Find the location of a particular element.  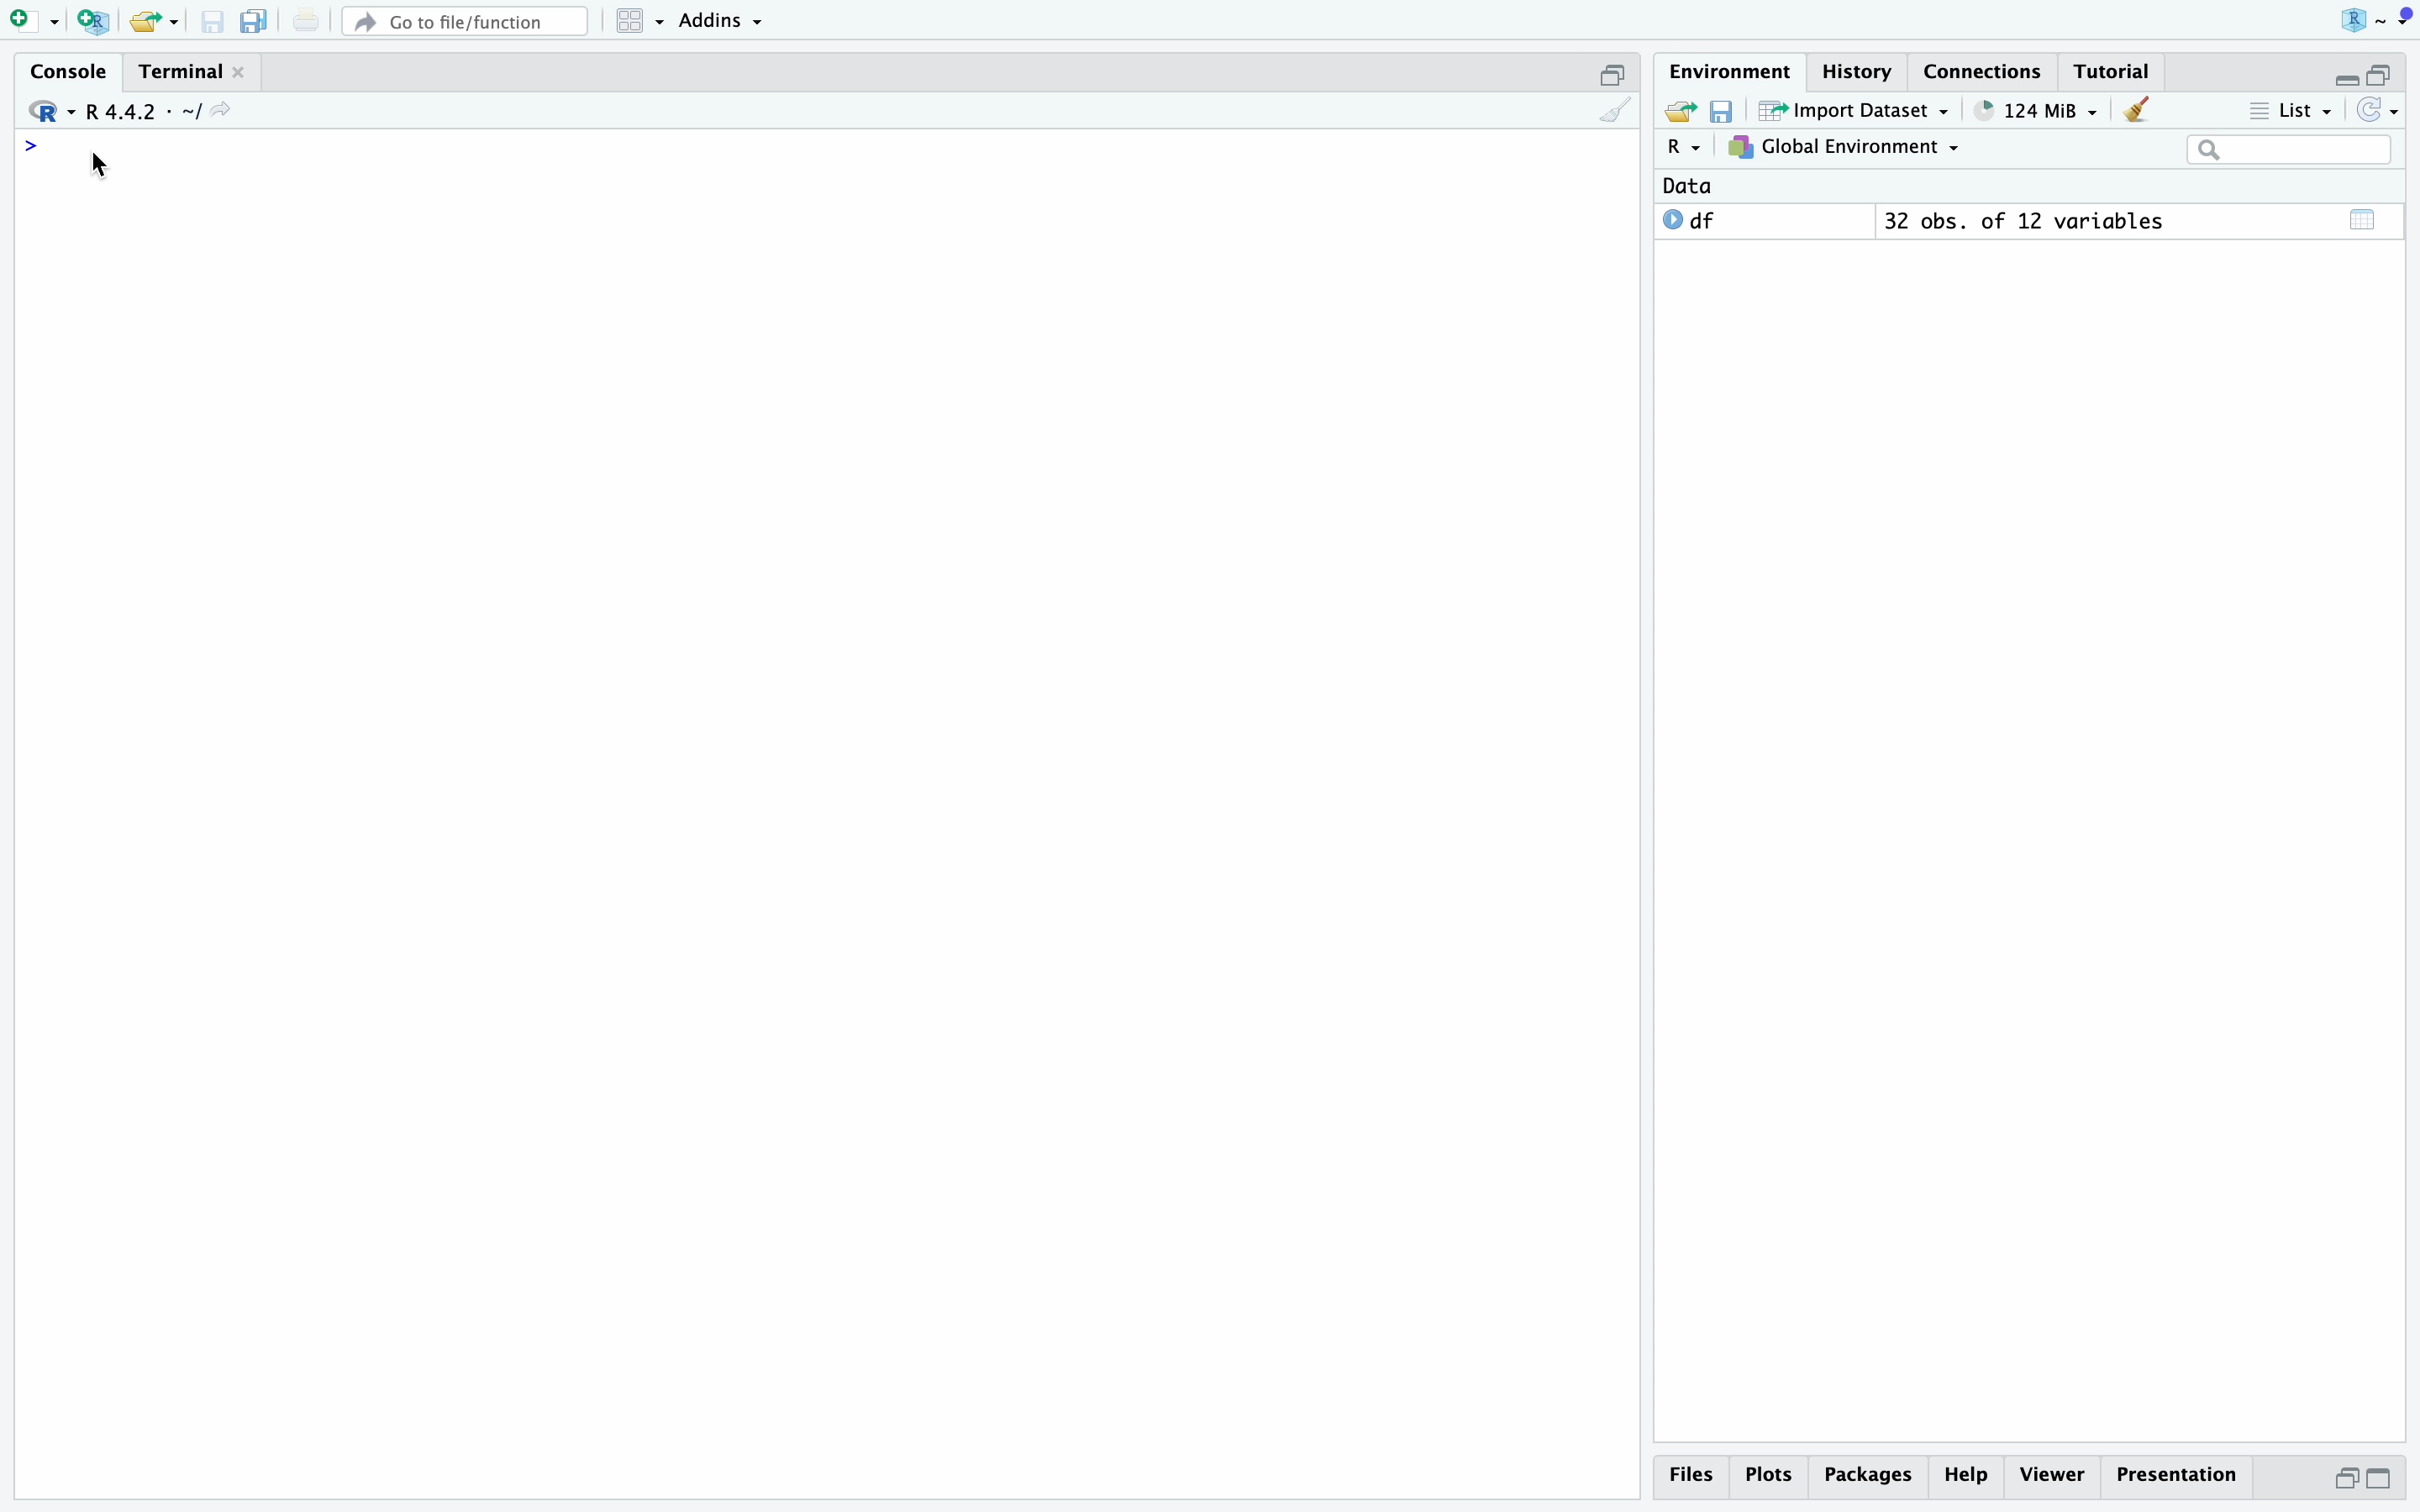

save is located at coordinates (214, 22).